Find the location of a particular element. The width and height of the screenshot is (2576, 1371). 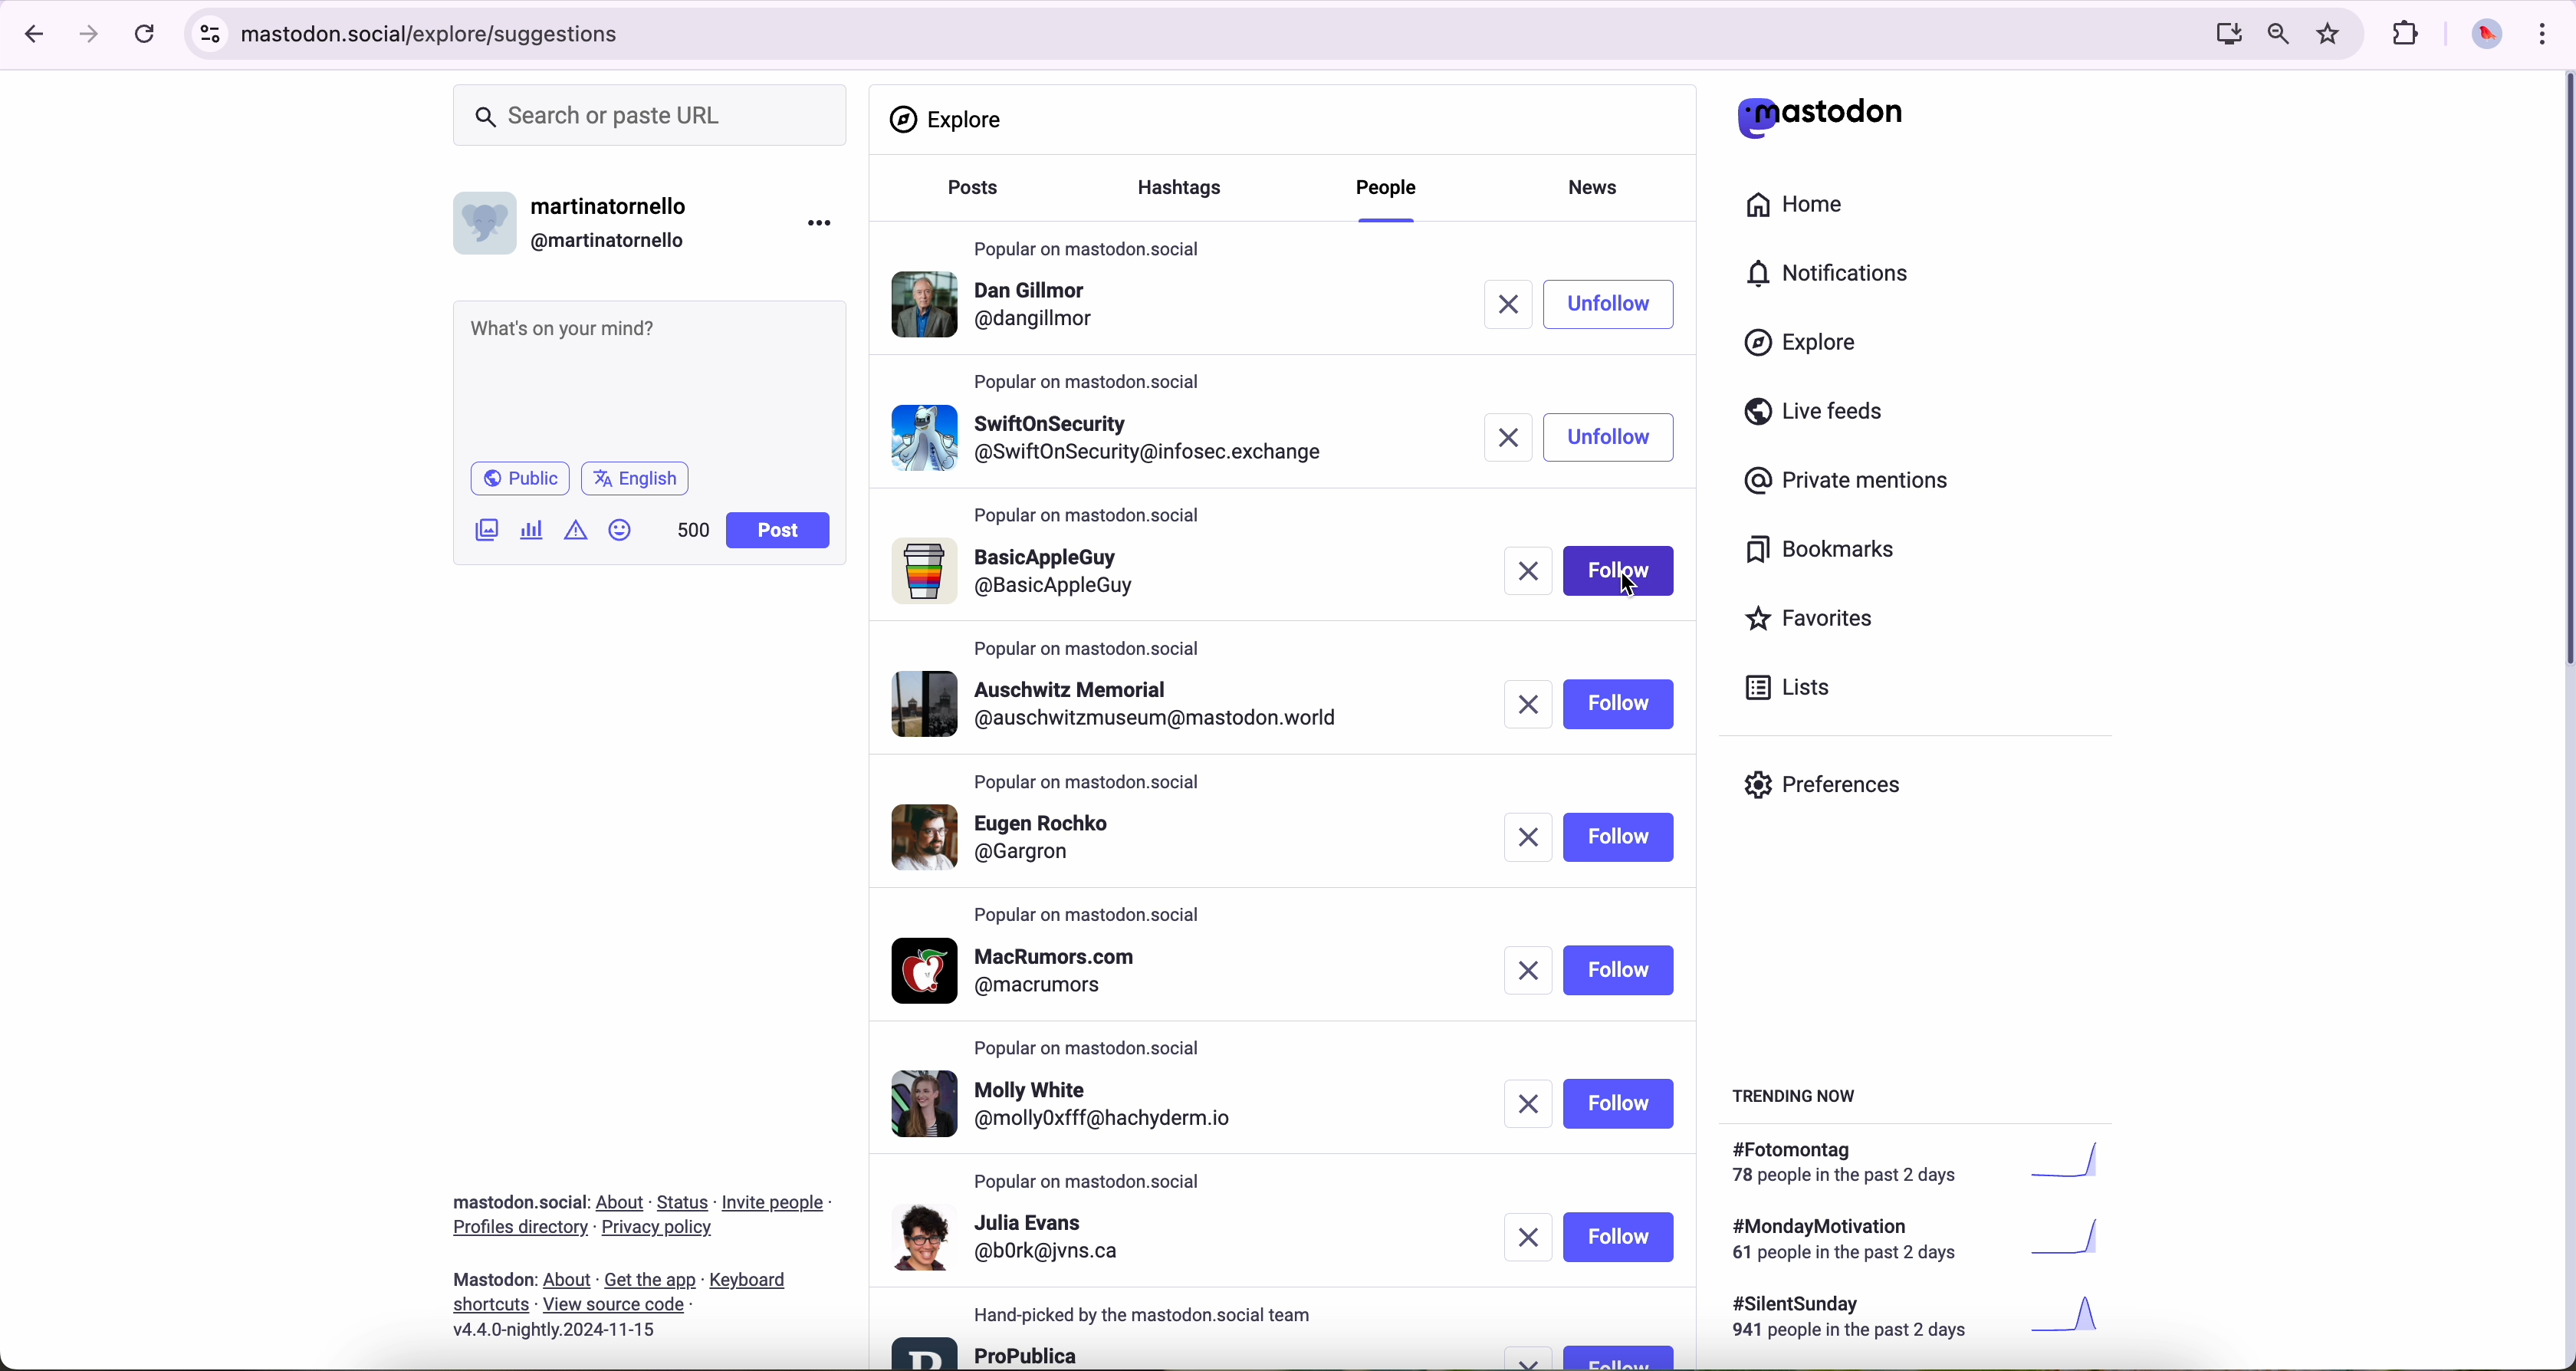

trending now is located at coordinates (1797, 1094).